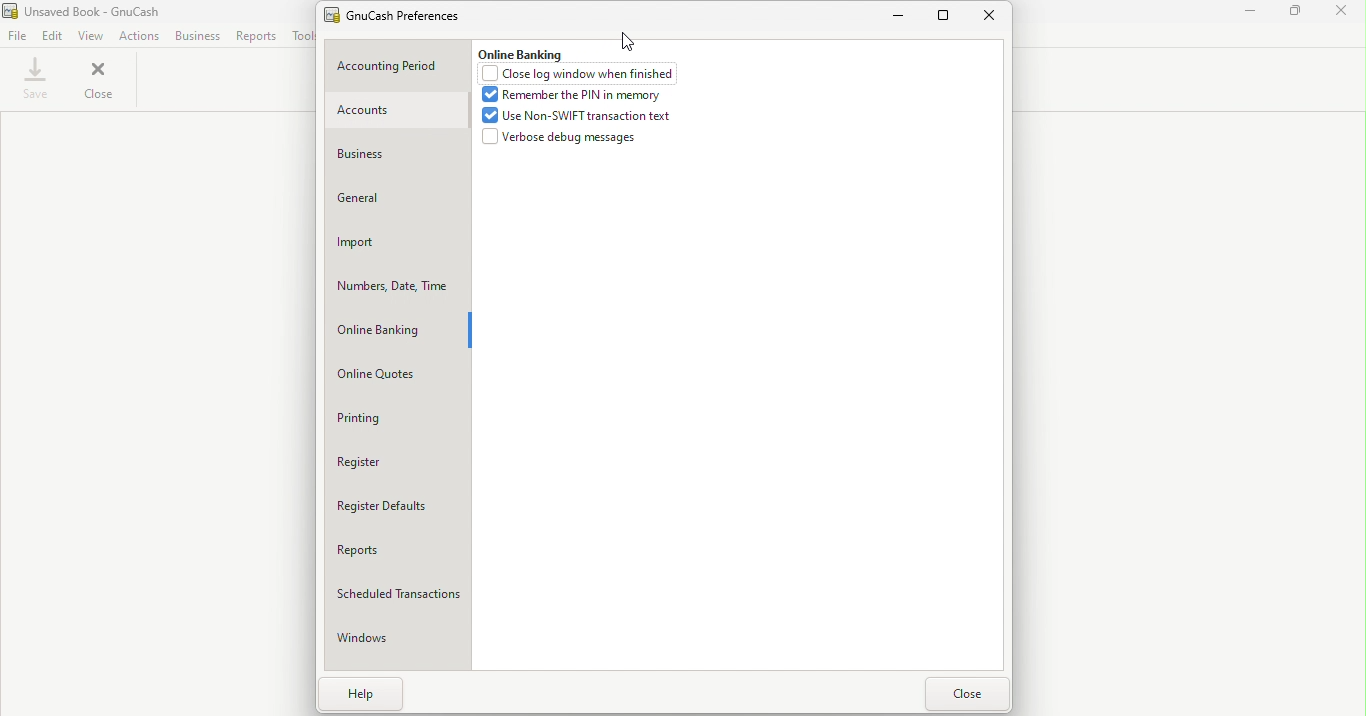 The width and height of the screenshot is (1366, 716). I want to click on Close, so click(1342, 14).